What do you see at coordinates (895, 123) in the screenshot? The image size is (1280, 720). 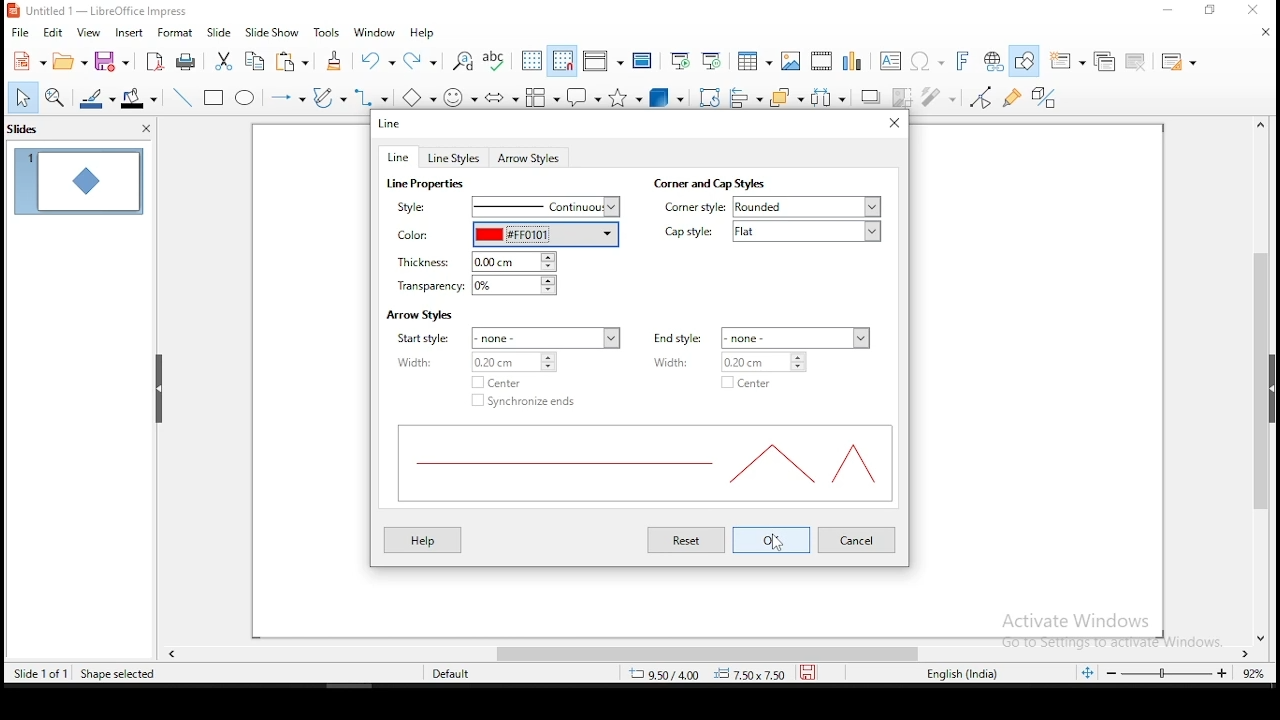 I see `close window` at bounding box center [895, 123].